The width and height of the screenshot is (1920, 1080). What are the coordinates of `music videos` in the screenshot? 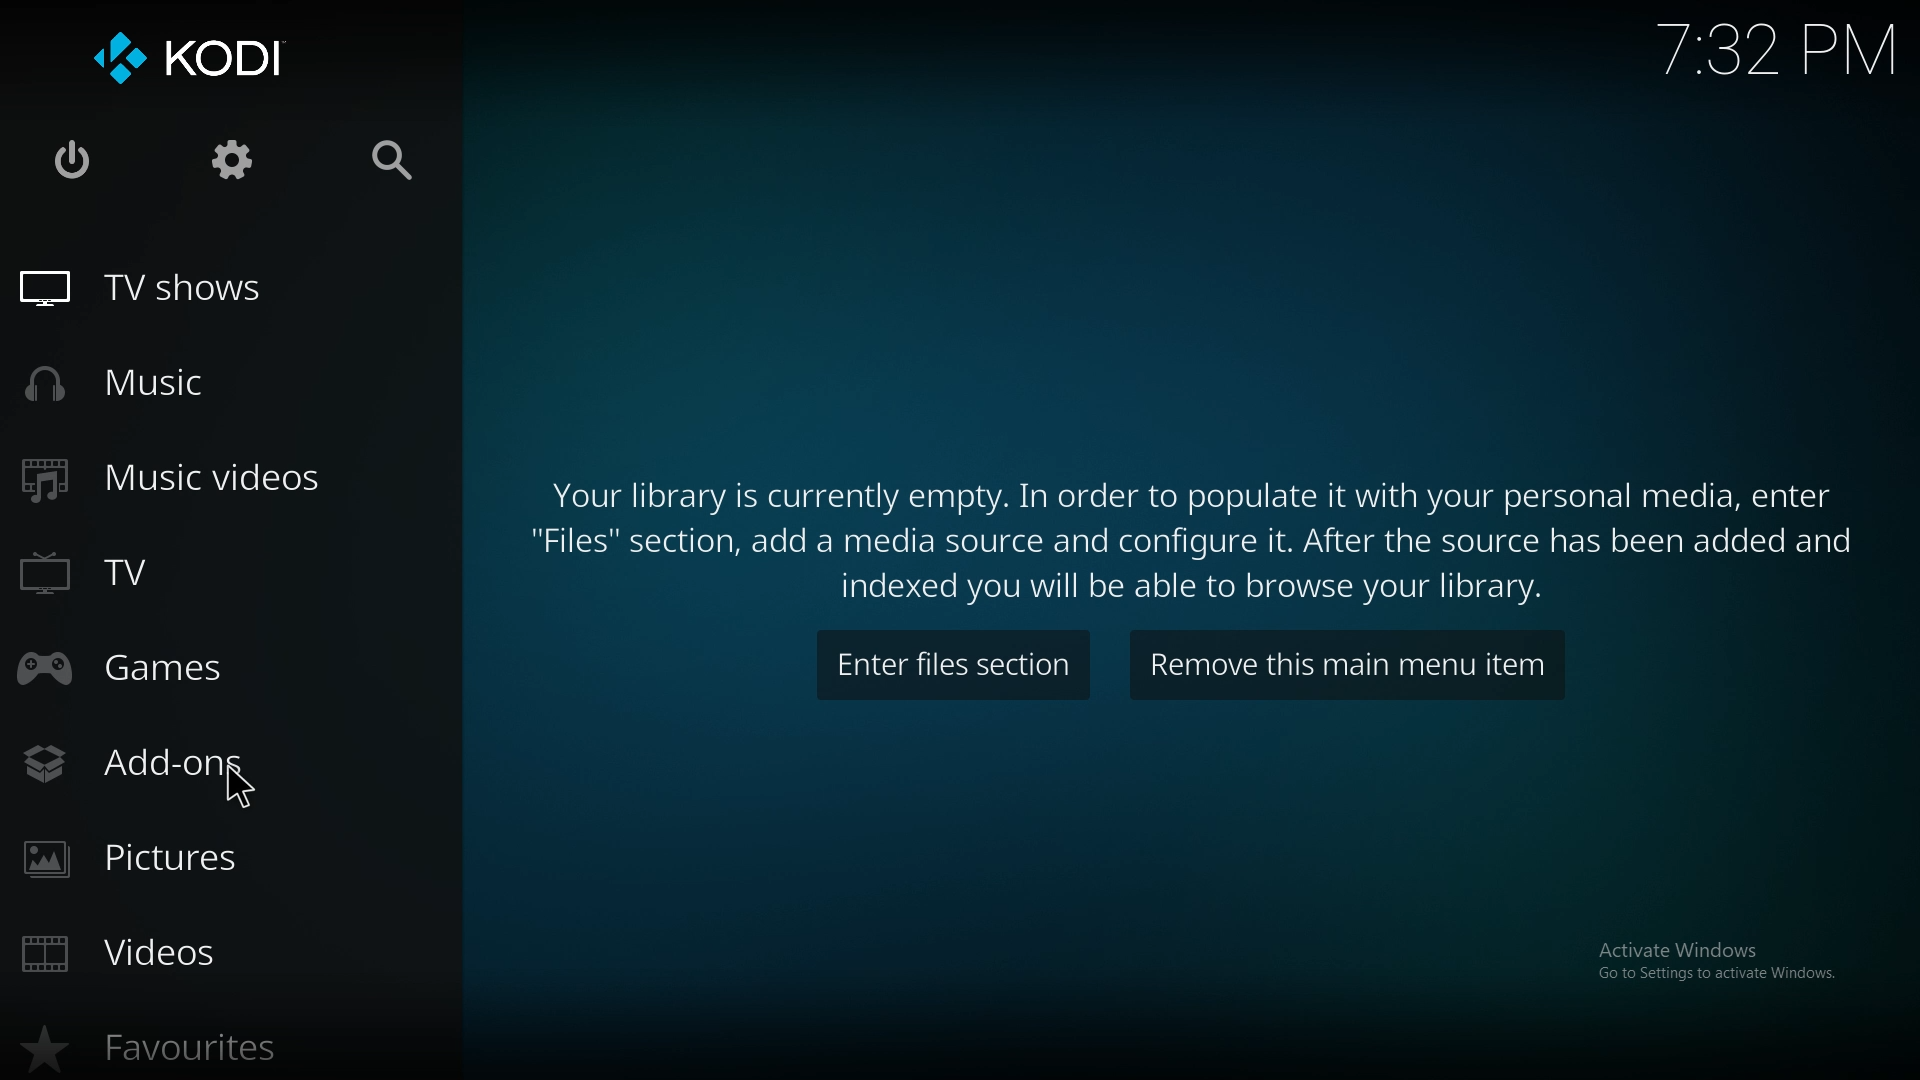 It's located at (182, 481).